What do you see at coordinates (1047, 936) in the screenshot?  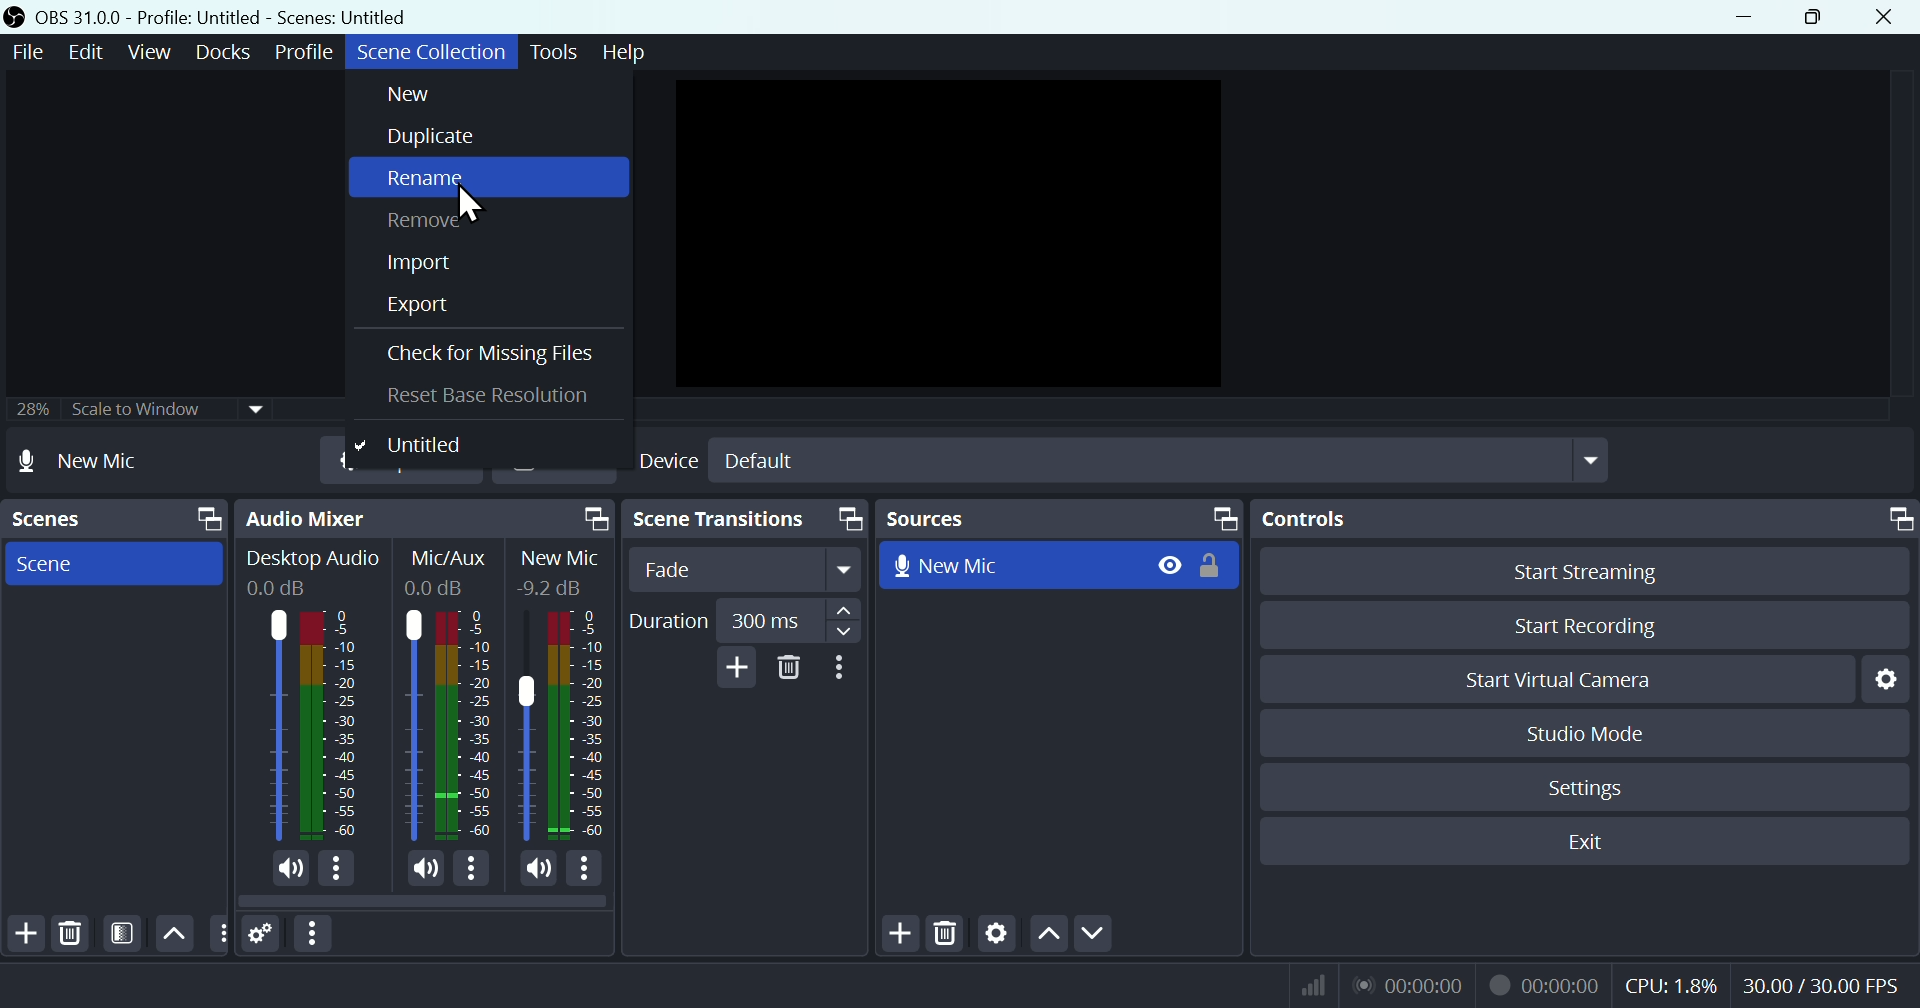 I see `up` at bounding box center [1047, 936].